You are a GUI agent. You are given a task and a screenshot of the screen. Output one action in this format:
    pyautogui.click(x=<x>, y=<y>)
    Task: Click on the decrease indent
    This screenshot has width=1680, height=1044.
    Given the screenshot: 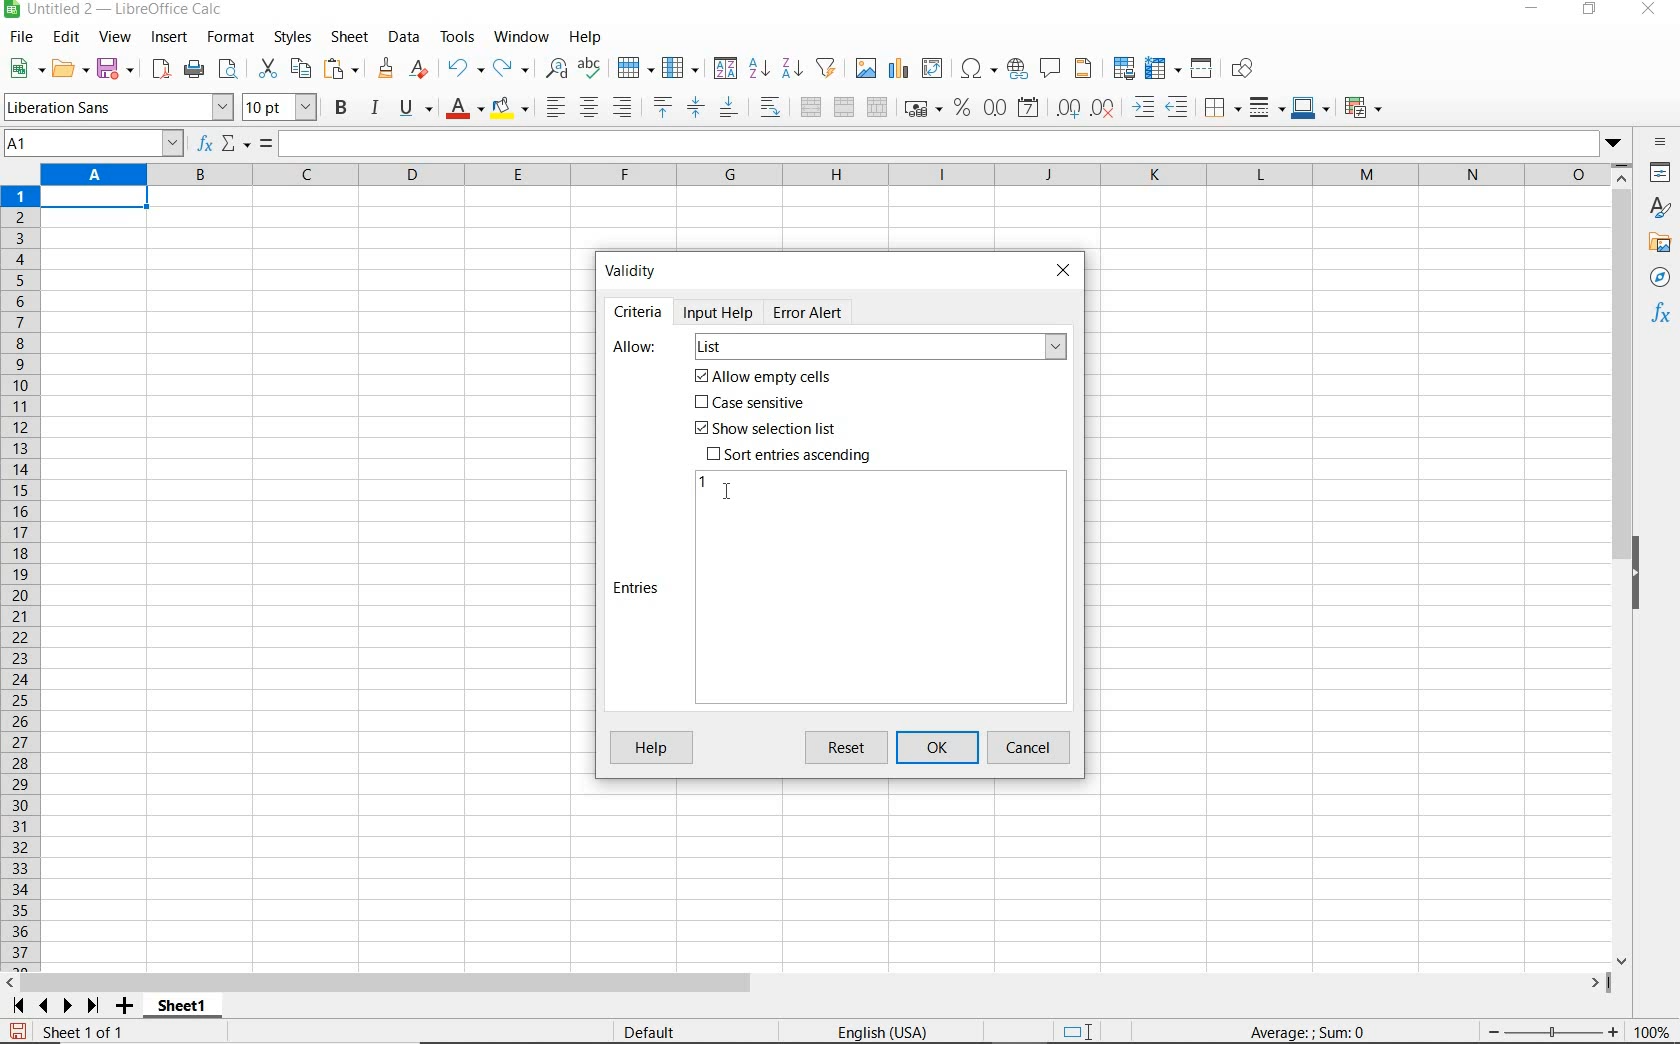 What is the action you would take?
    pyautogui.click(x=1182, y=107)
    